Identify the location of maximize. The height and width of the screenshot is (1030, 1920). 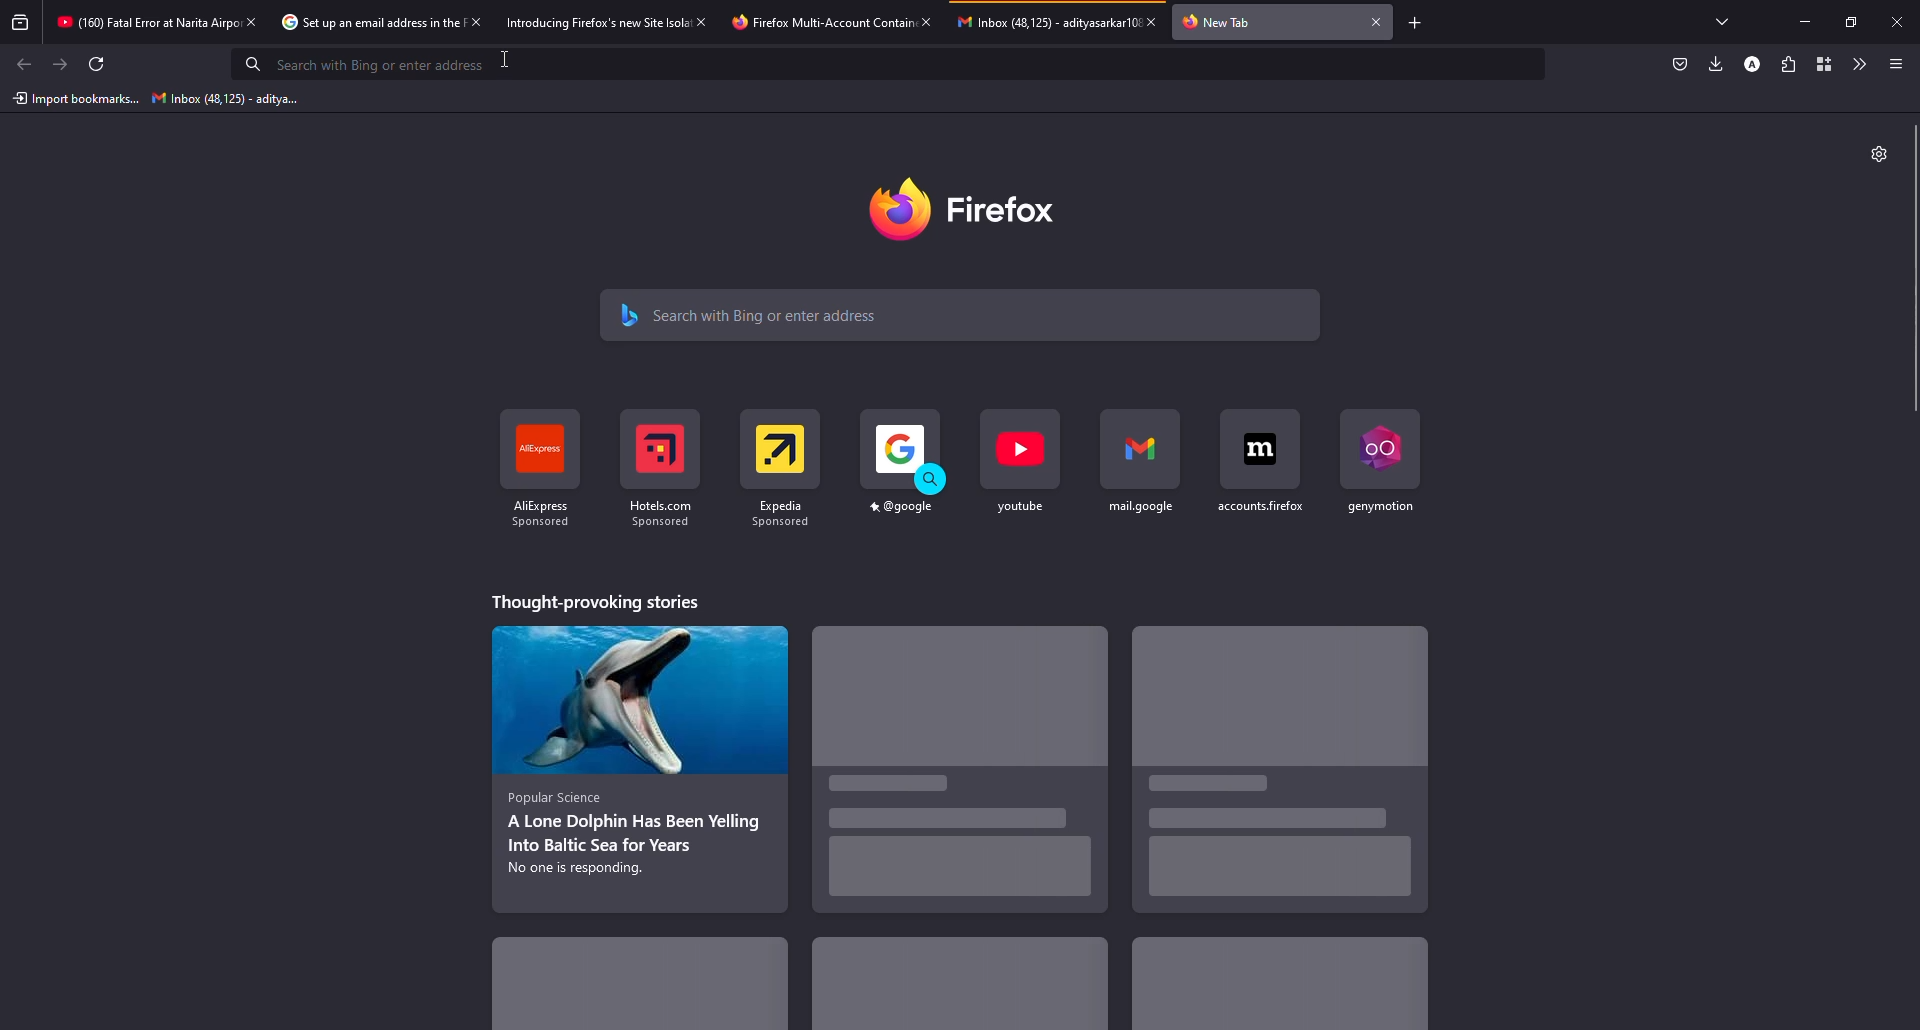
(1848, 22).